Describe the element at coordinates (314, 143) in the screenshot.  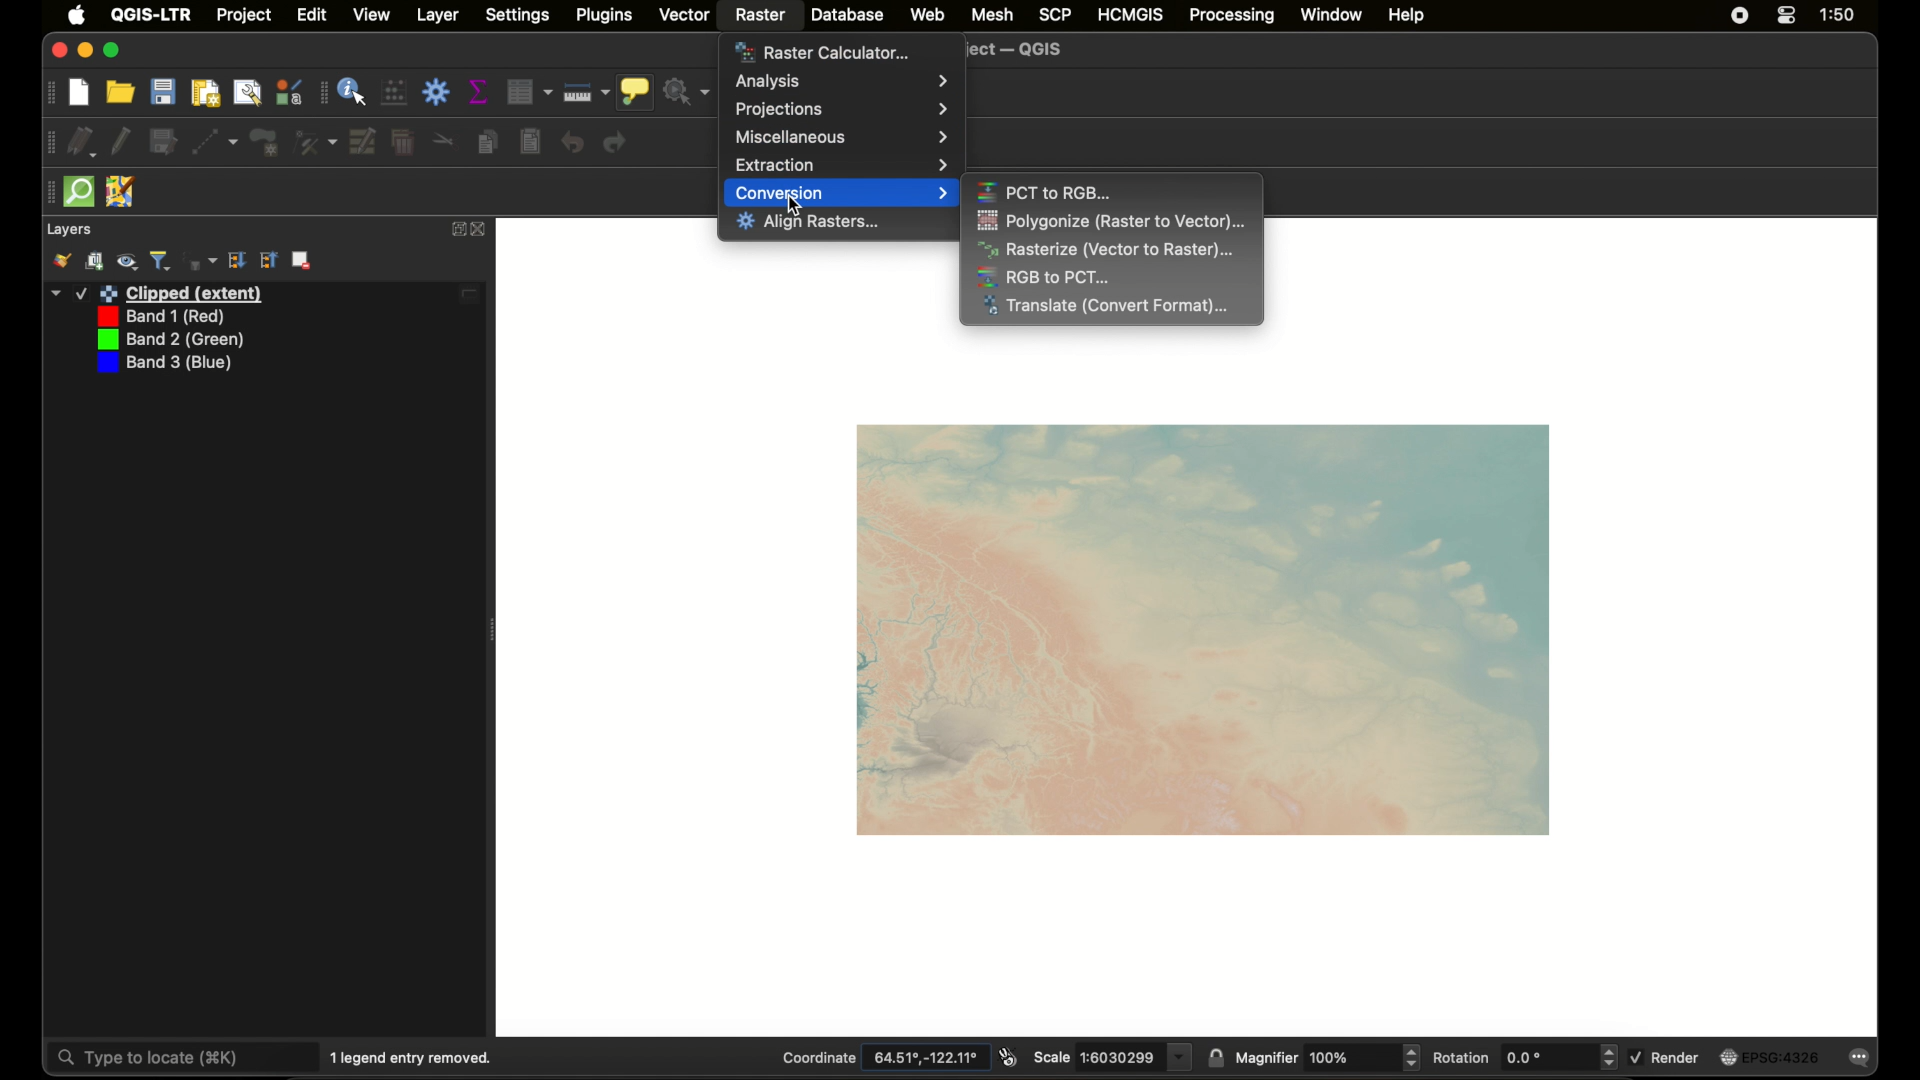
I see `vertex tool` at that location.